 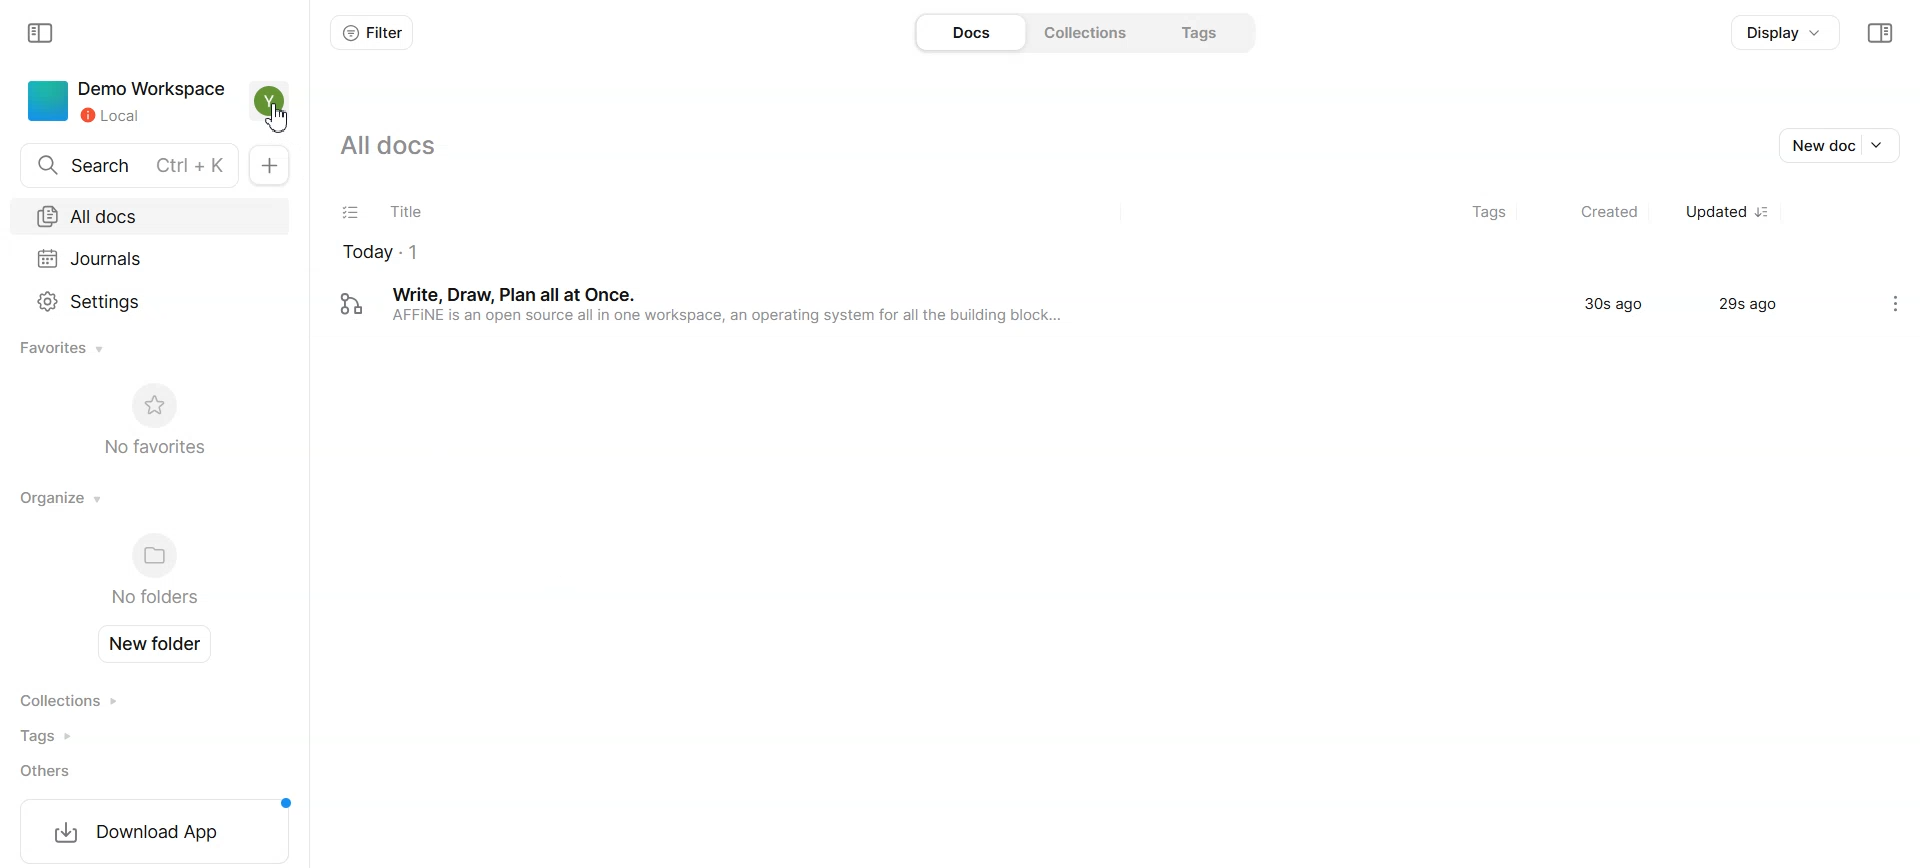 What do you see at coordinates (373, 33) in the screenshot?
I see `Filter` at bounding box center [373, 33].